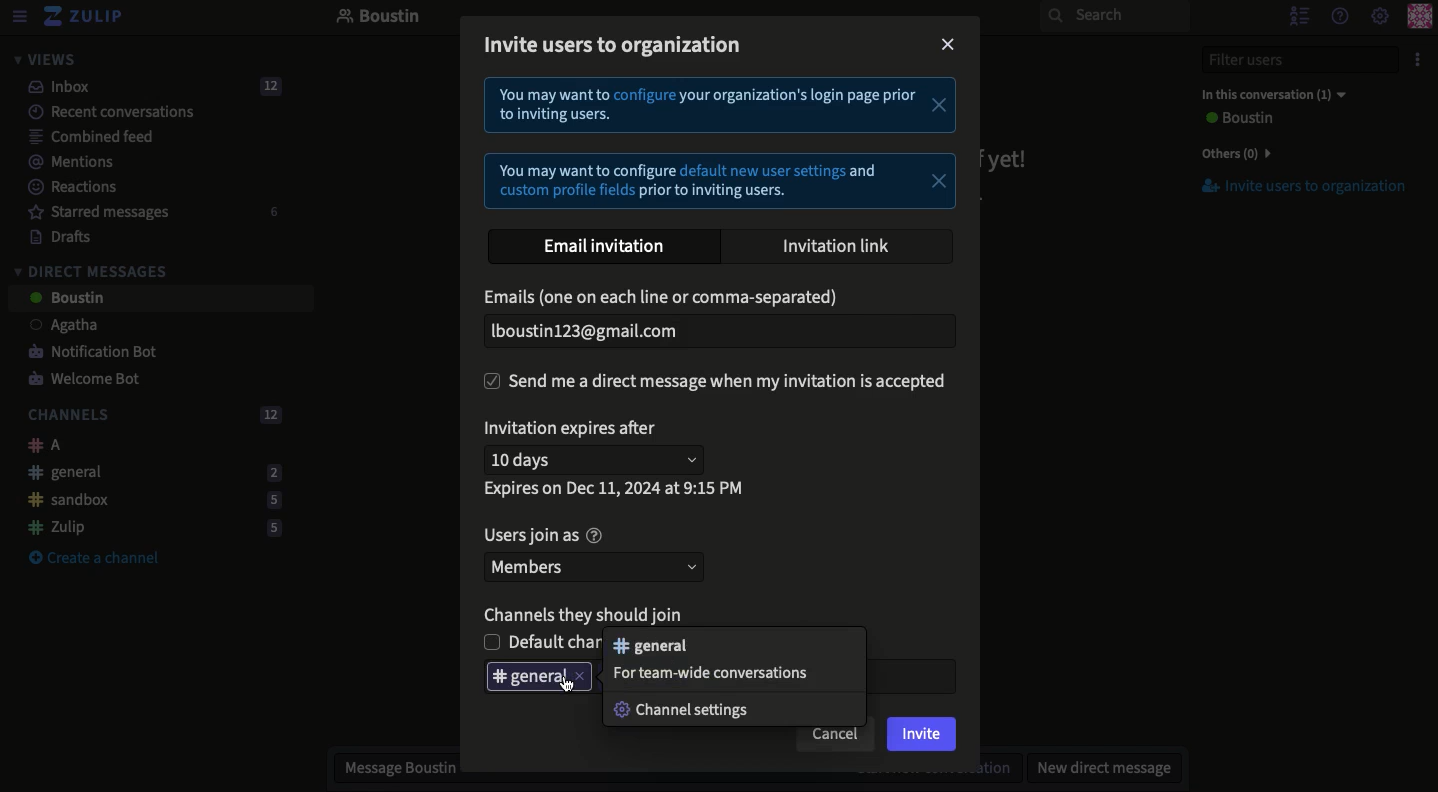 The height and width of the screenshot is (792, 1438). What do you see at coordinates (65, 299) in the screenshot?
I see `User 2` at bounding box center [65, 299].